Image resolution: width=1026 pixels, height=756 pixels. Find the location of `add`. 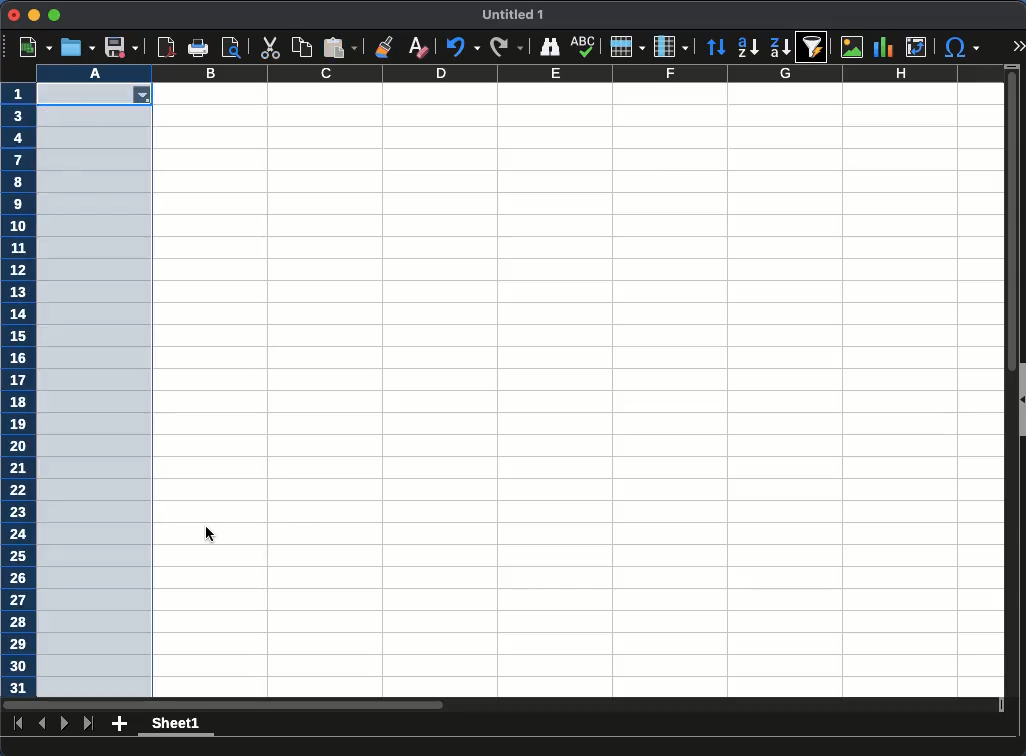

add is located at coordinates (120, 723).